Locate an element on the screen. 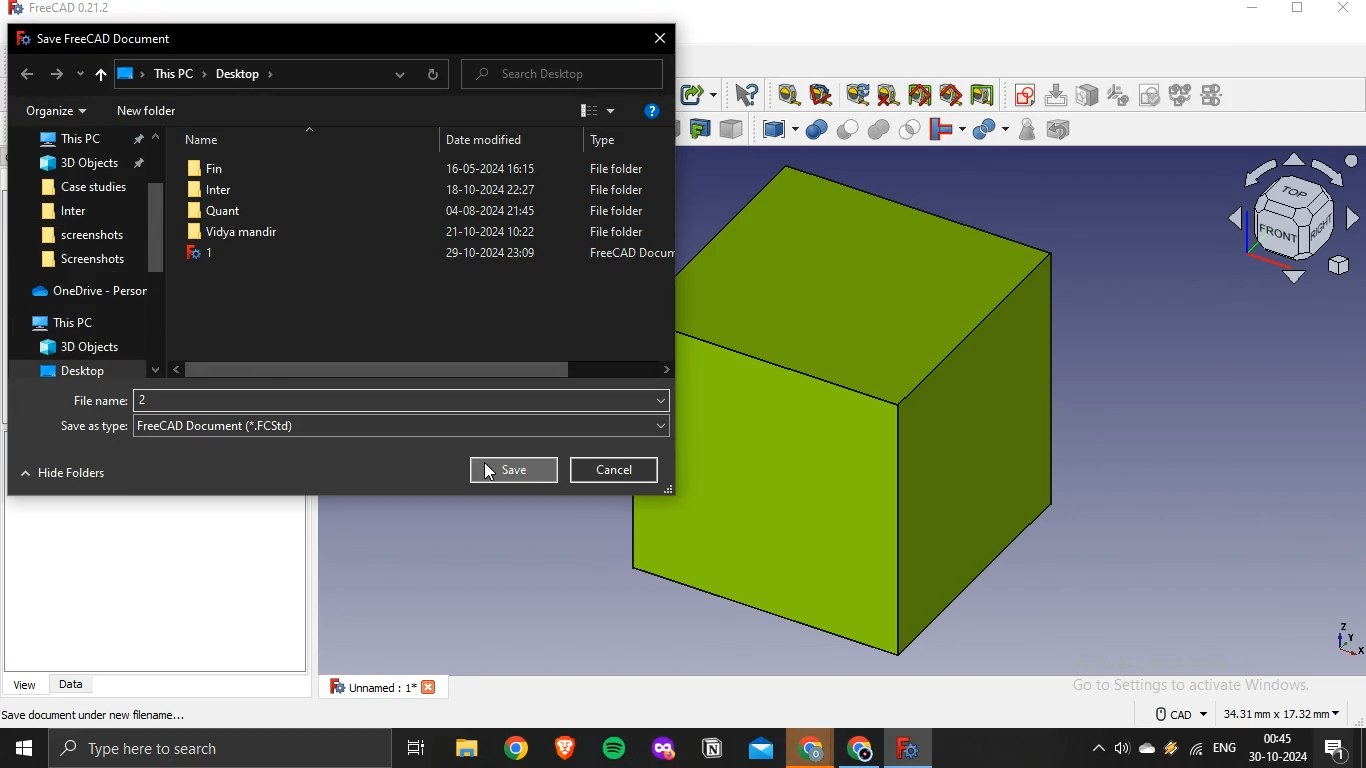  axis icon is located at coordinates (1293, 219).